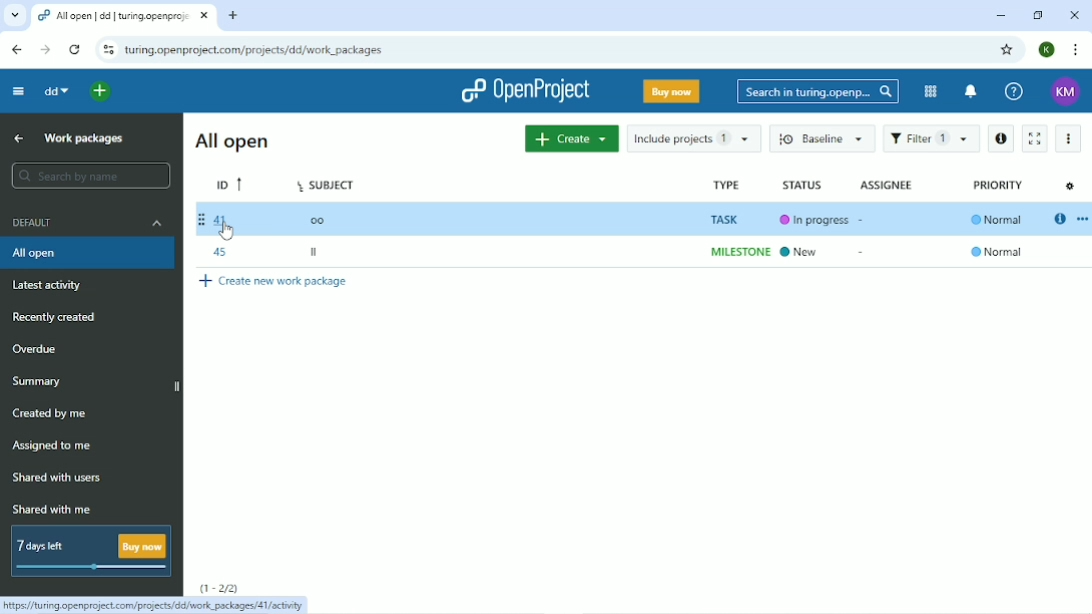 The height and width of the screenshot is (614, 1092). Describe the element at coordinates (55, 317) in the screenshot. I see `Recently created` at that location.